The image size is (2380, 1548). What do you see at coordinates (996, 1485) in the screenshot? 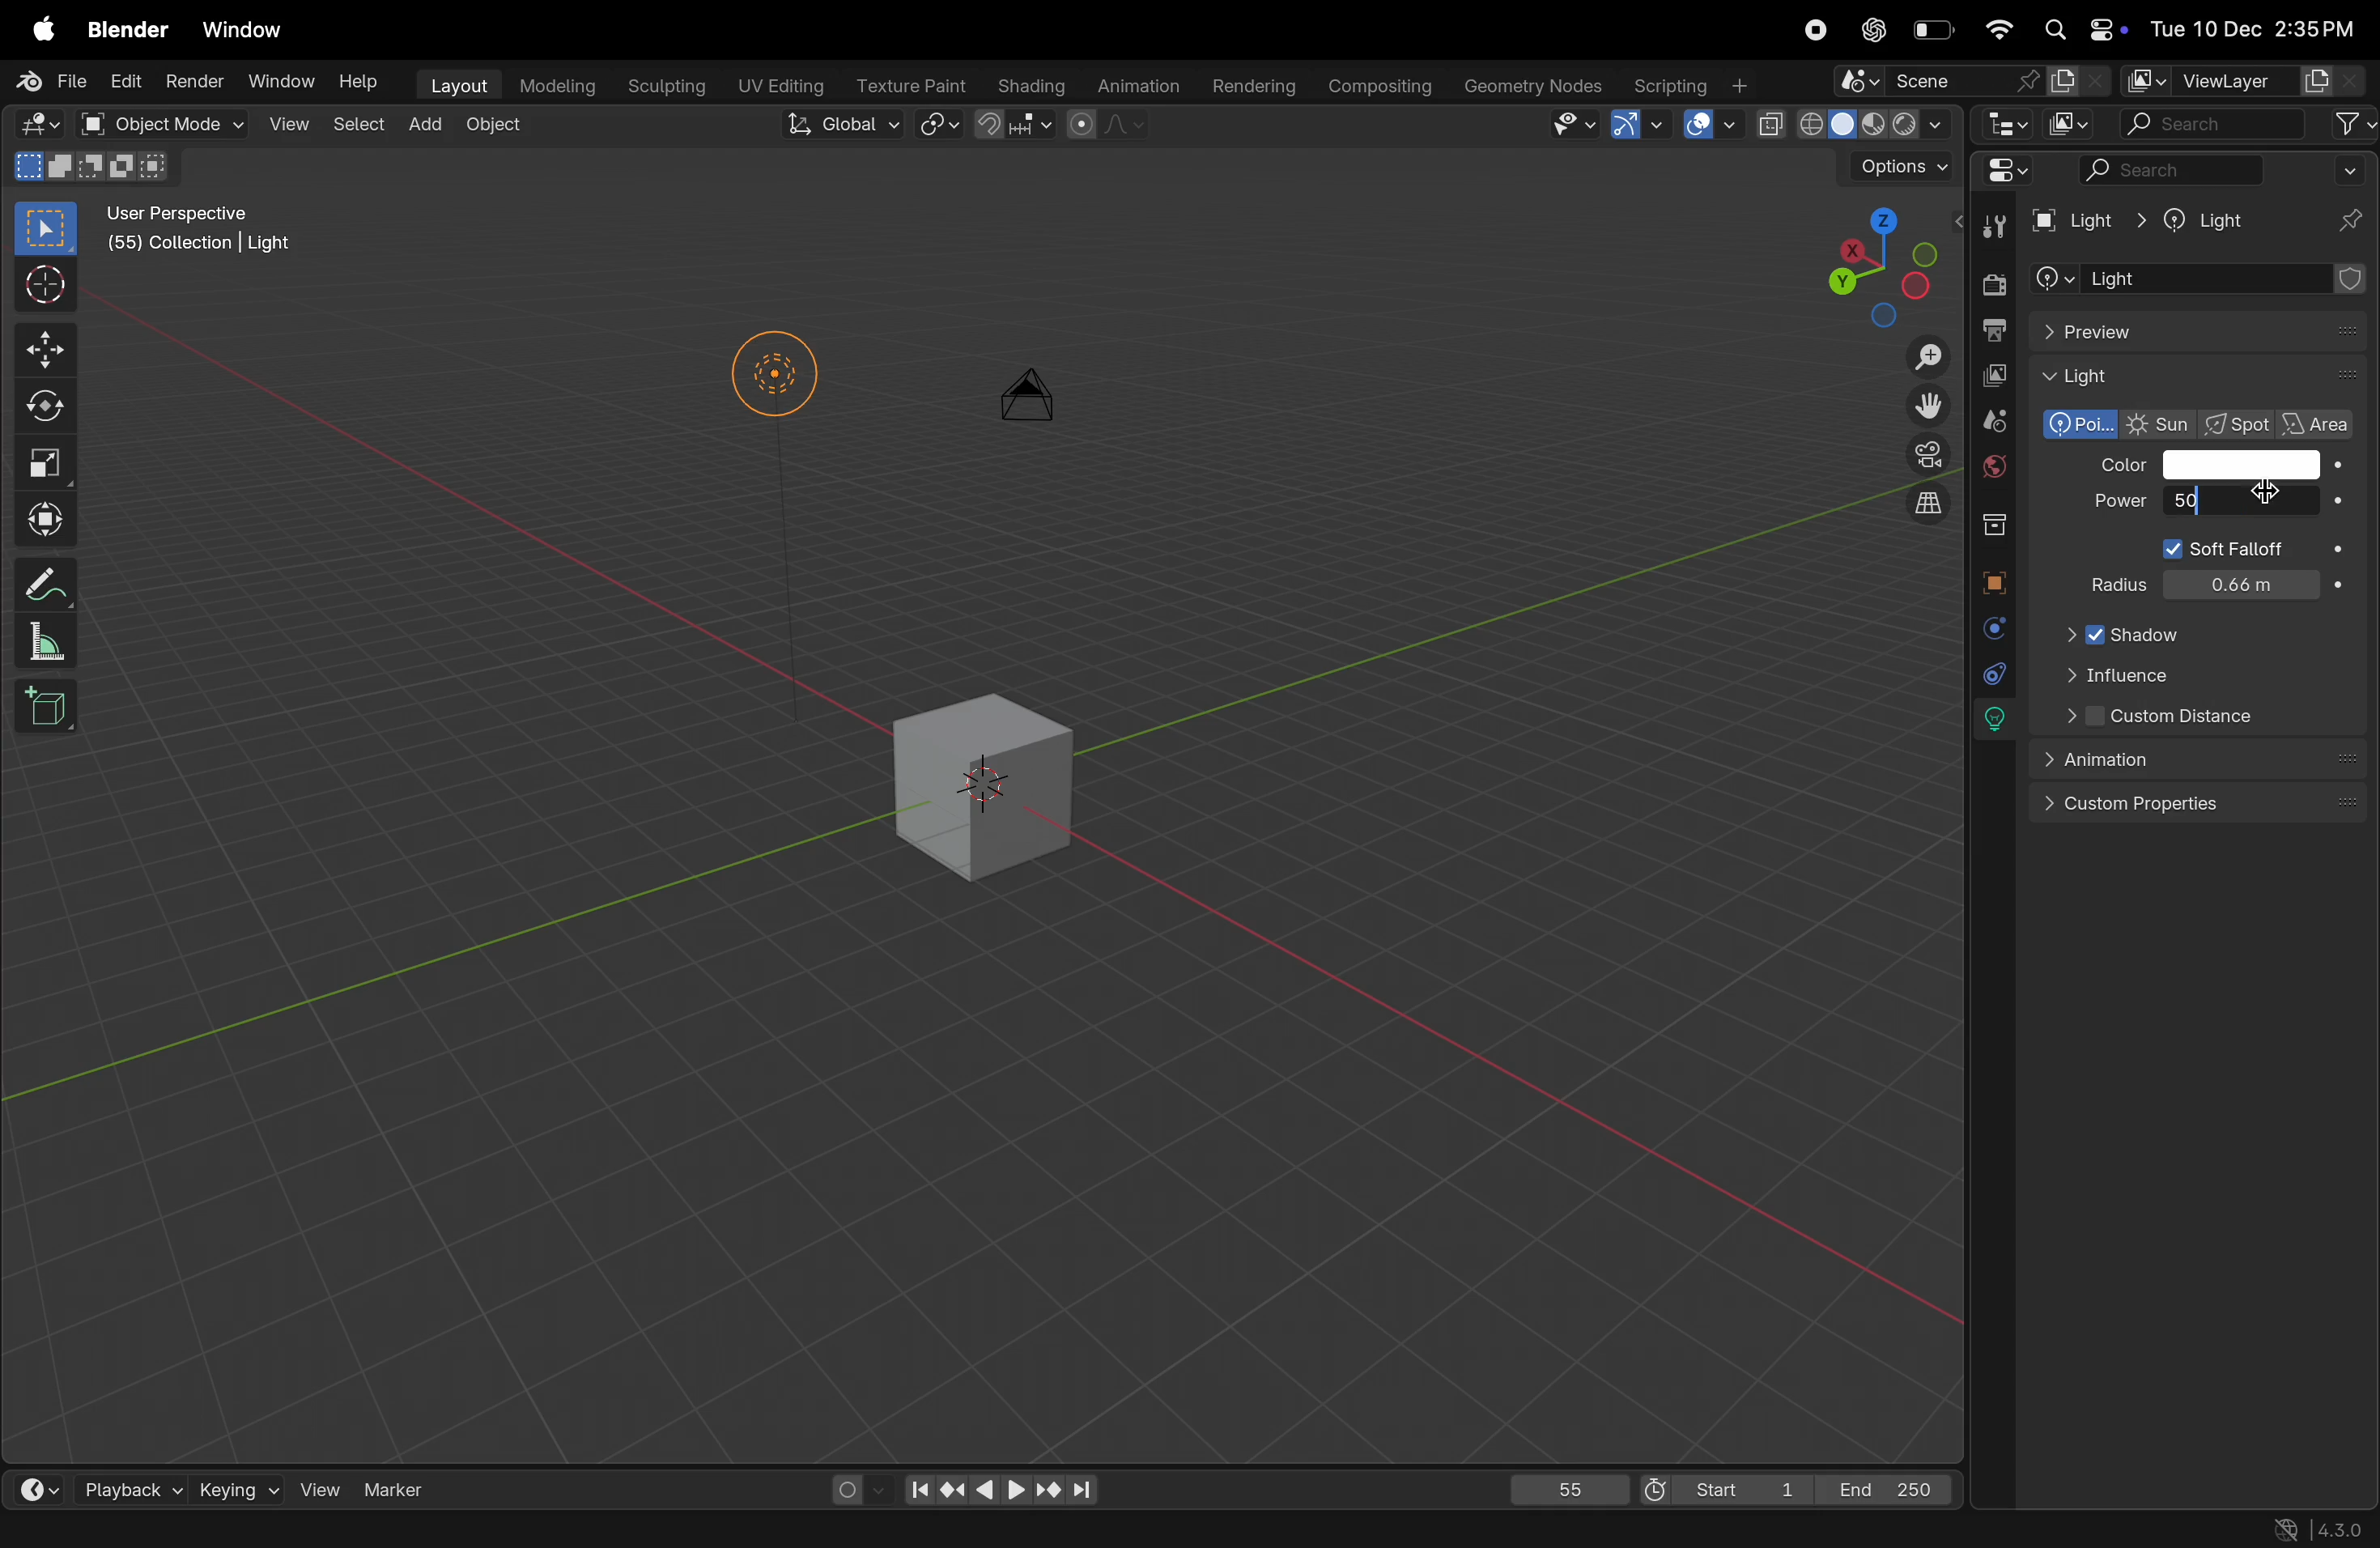
I see `playback contorls` at bounding box center [996, 1485].